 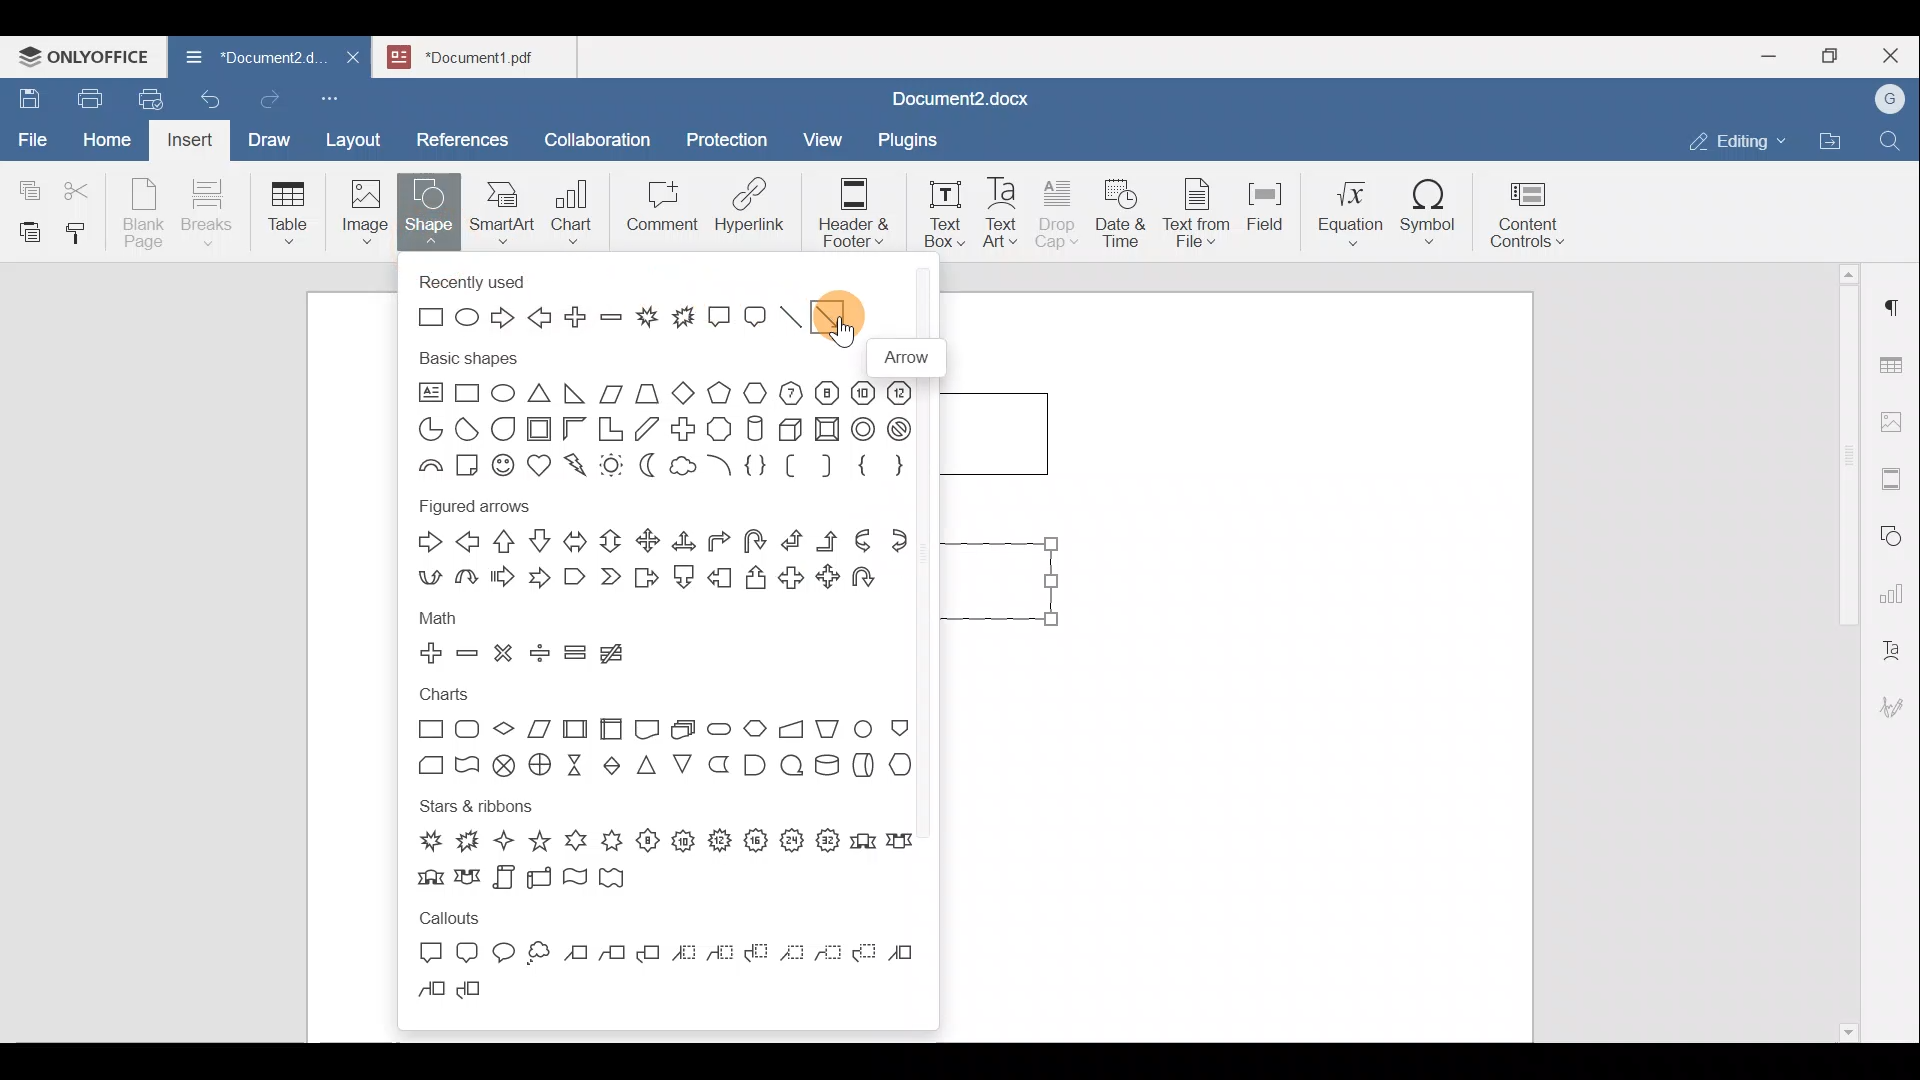 I want to click on Text Art, so click(x=1002, y=213).